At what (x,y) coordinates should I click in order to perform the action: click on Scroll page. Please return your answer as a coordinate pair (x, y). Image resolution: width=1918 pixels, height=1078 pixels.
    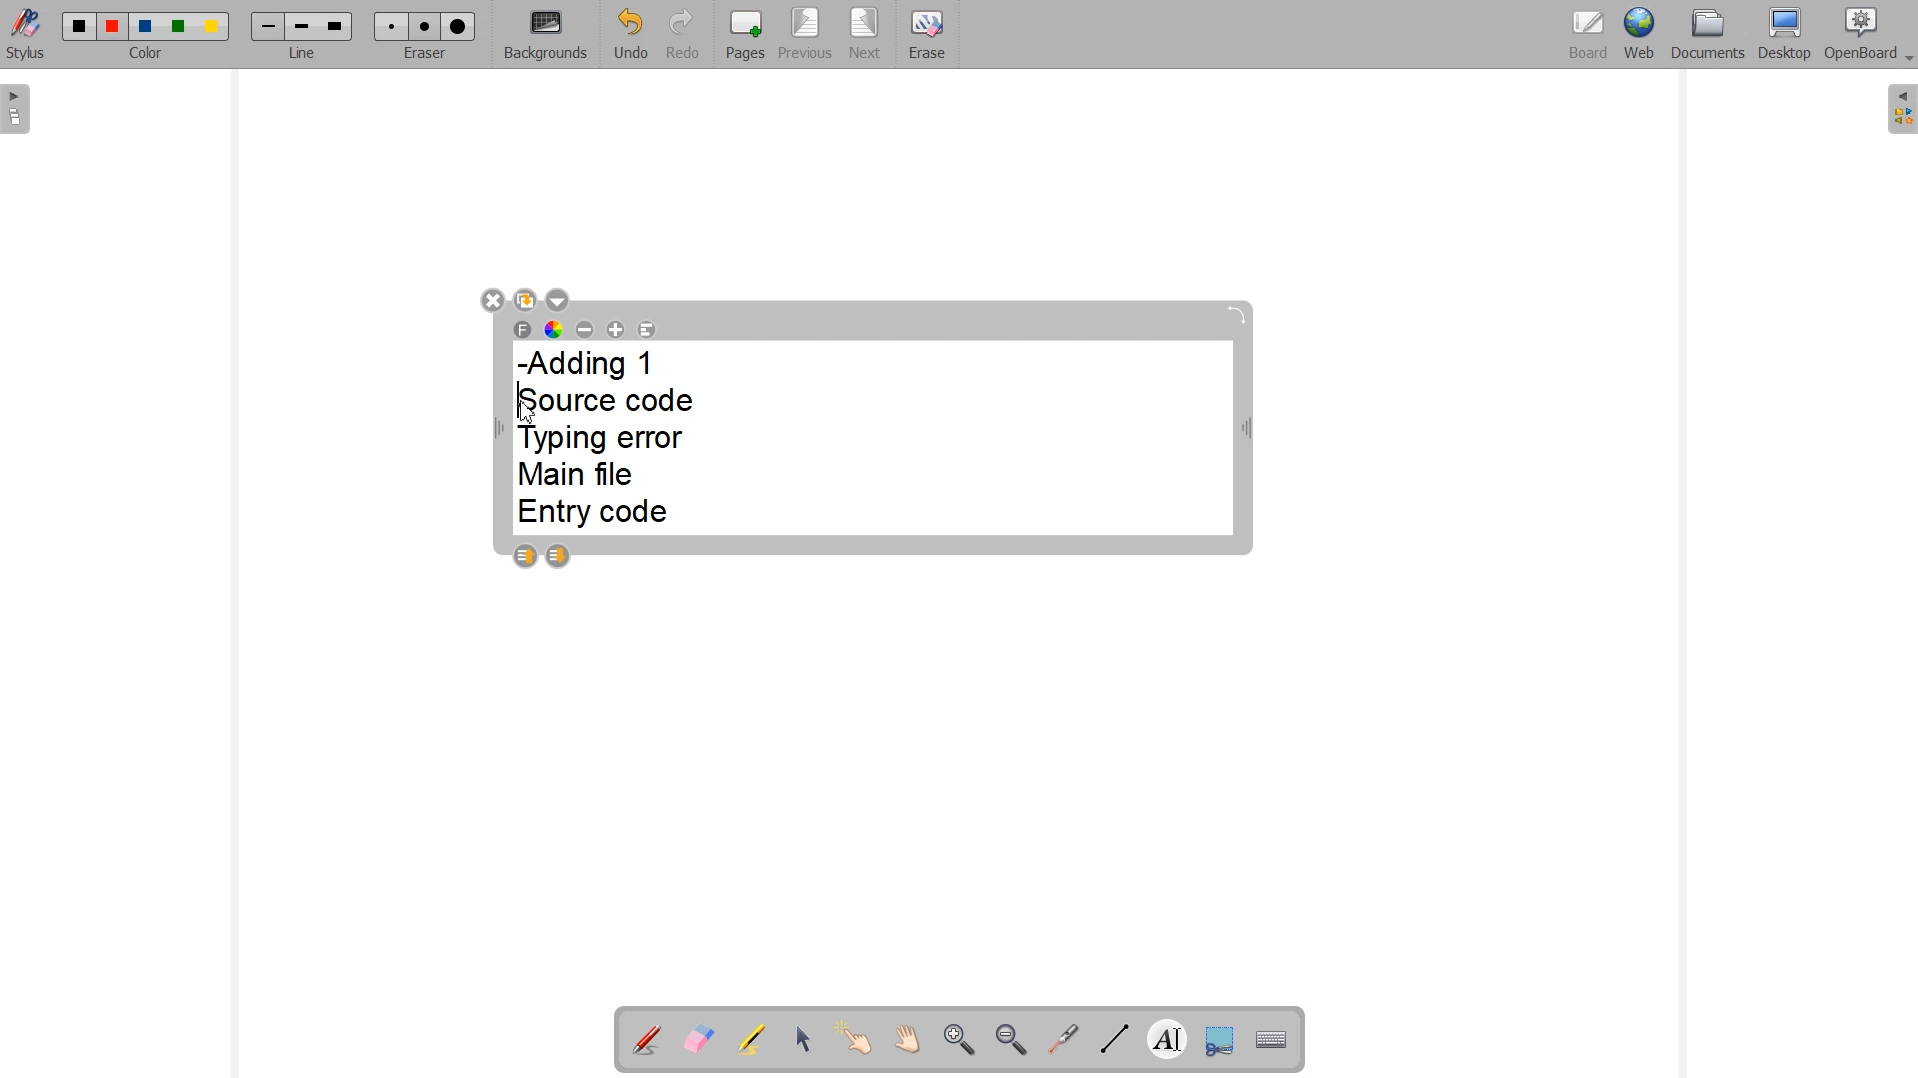
    Looking at the image, I should click on (907, 1041).